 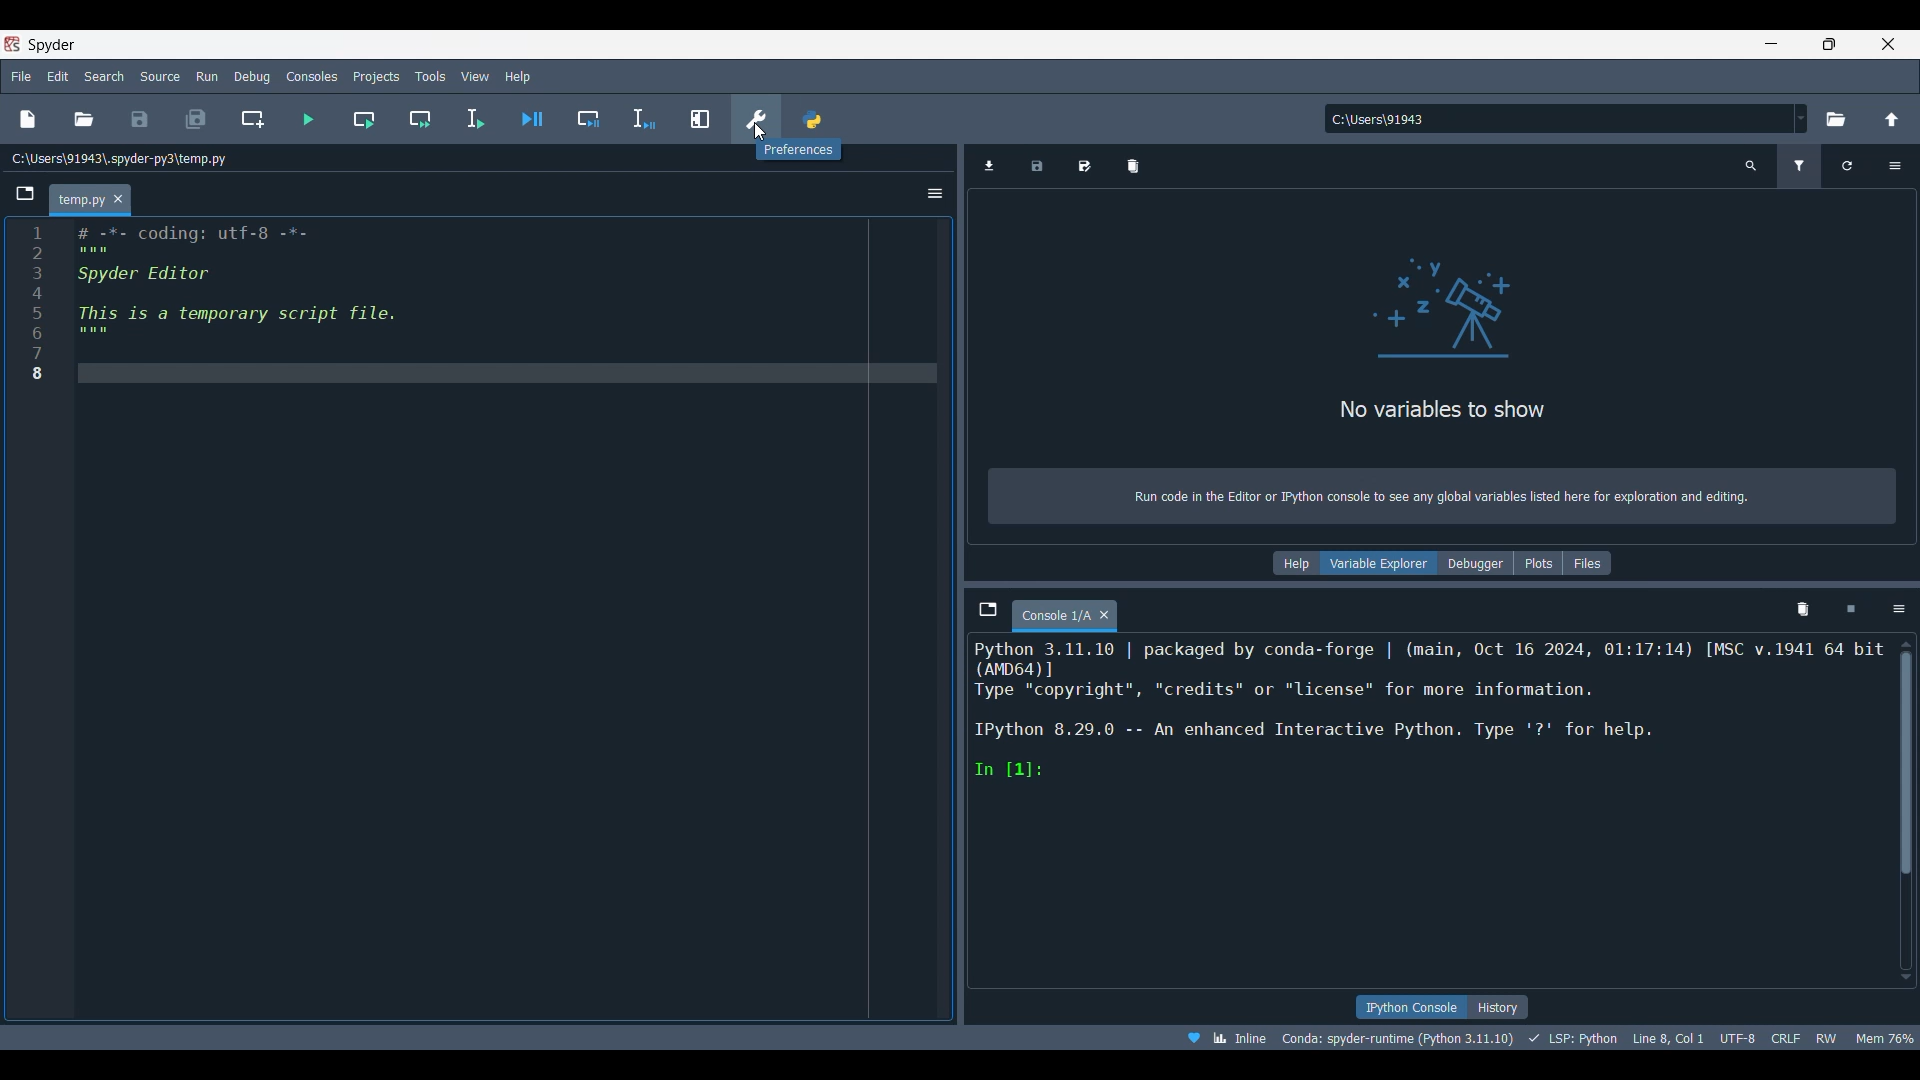 What do you see at coordinates (1558, 119) in the screenshot?
I see `Type in folder location` at bounding box center [1558, 119].